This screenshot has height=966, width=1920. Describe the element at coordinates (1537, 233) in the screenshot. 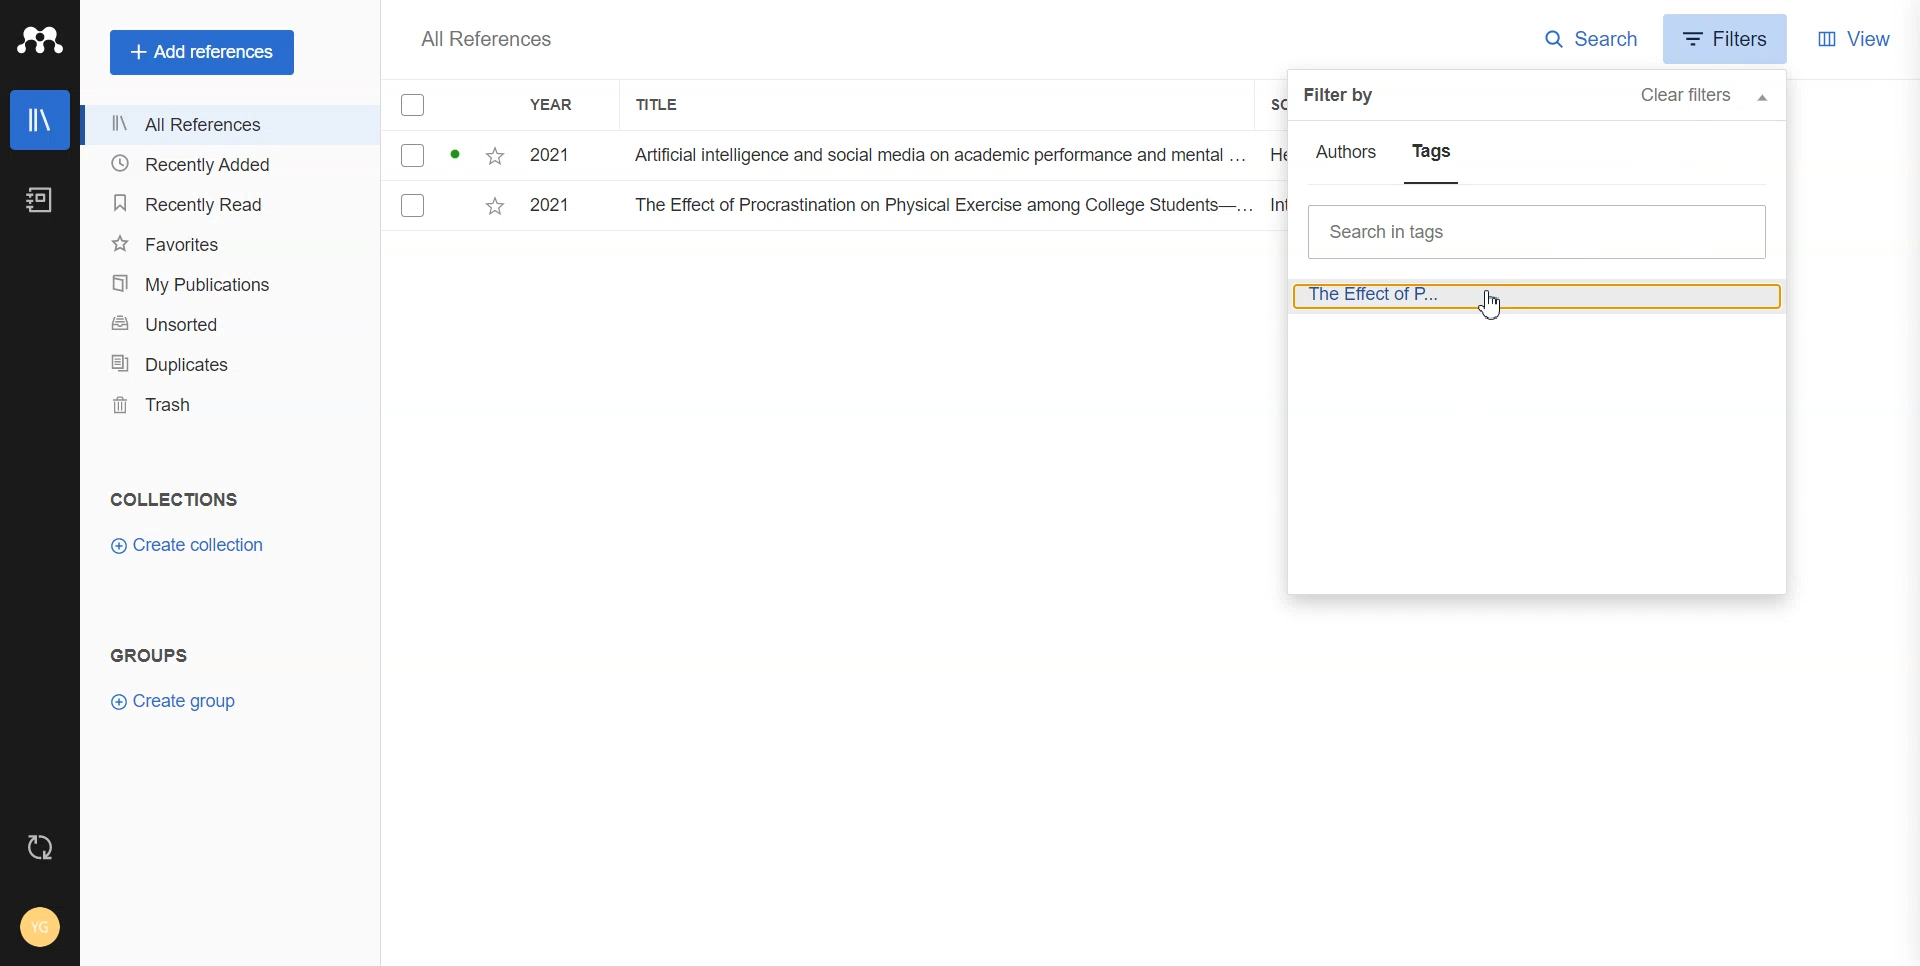

I see `Search bar` at that location.